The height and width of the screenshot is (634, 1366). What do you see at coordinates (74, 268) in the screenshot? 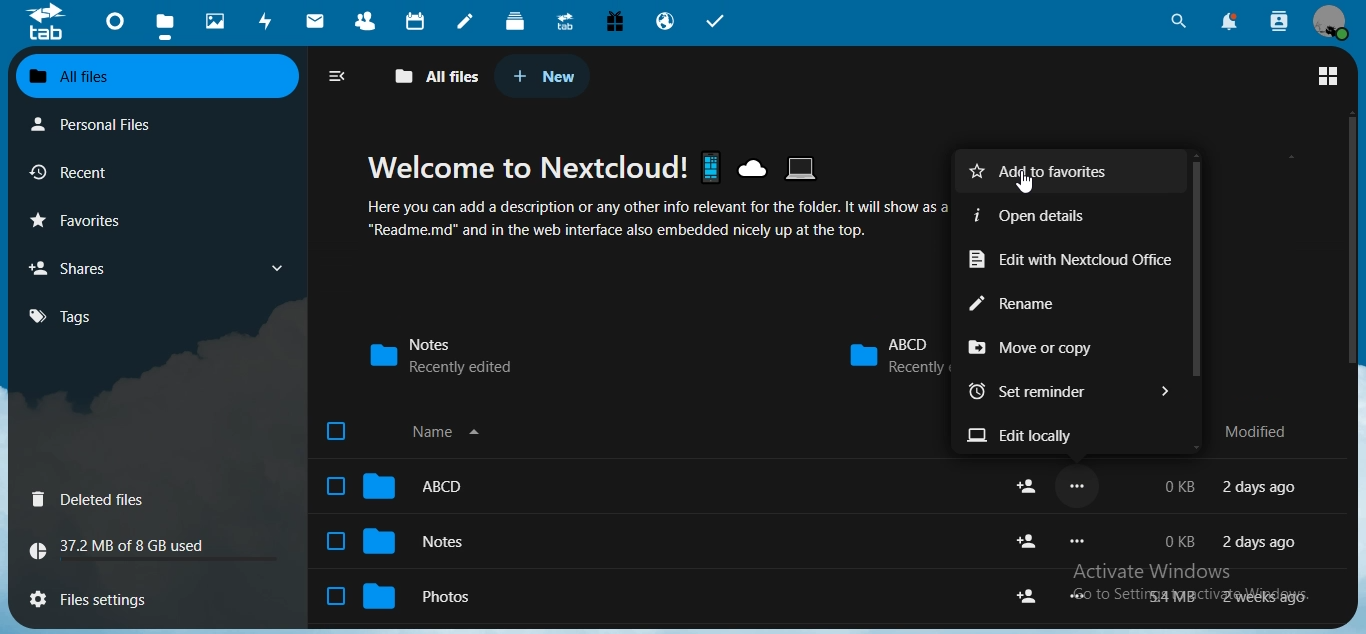
I see `shares` at bounding box center [74, 268].